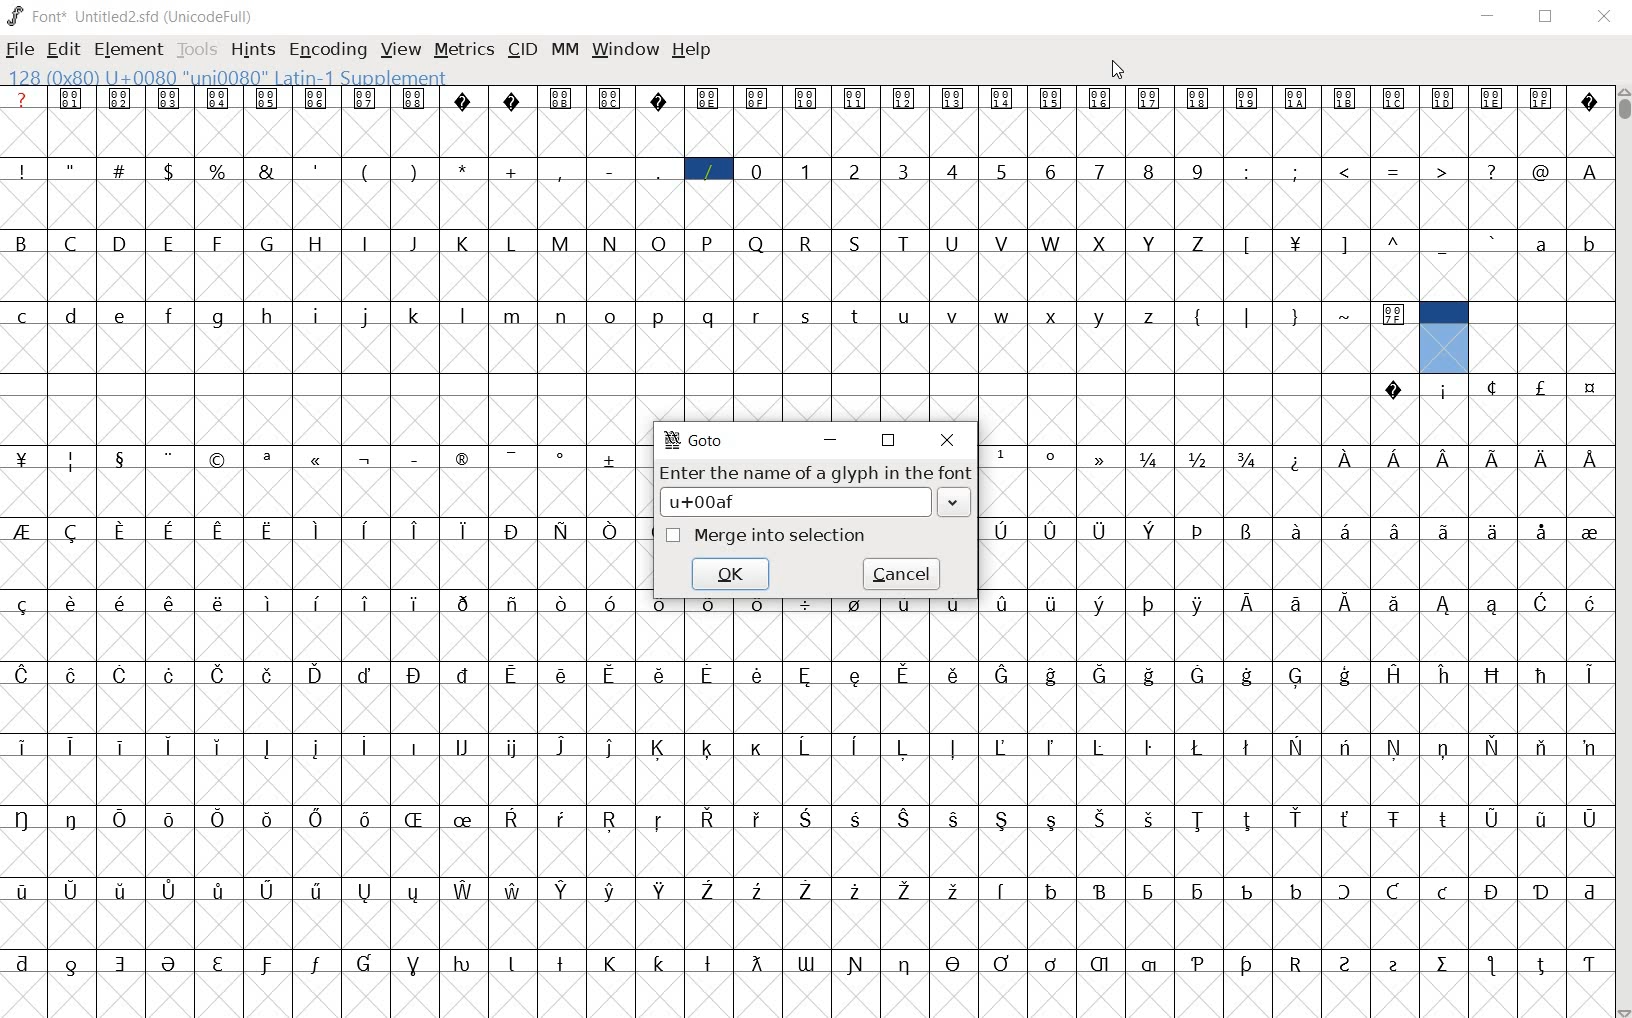 The height and width of the screenshot is (1018, 1632). I want to click on Symbol, so click(24, 532).